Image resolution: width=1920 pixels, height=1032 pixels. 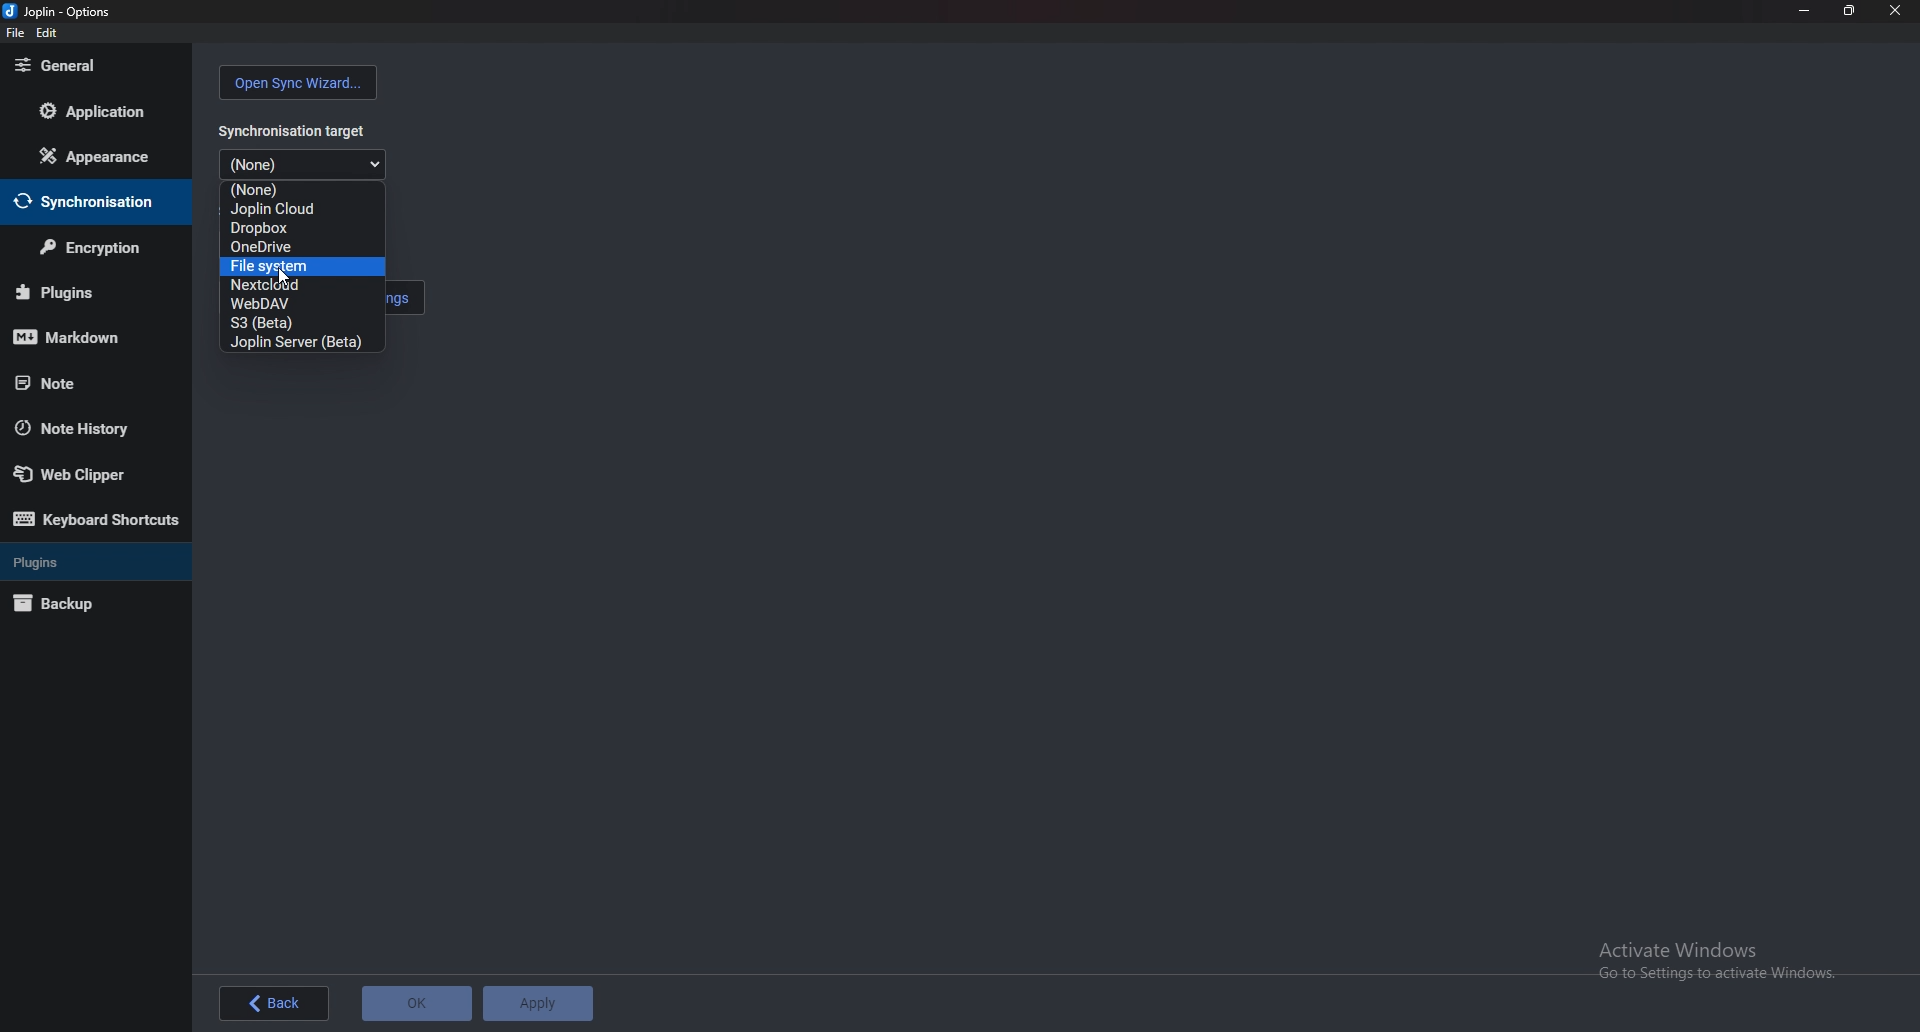 What do you see at coordinates (91, 603) in the screenshot?
I see `Backup` at bounding box center [91, 603].